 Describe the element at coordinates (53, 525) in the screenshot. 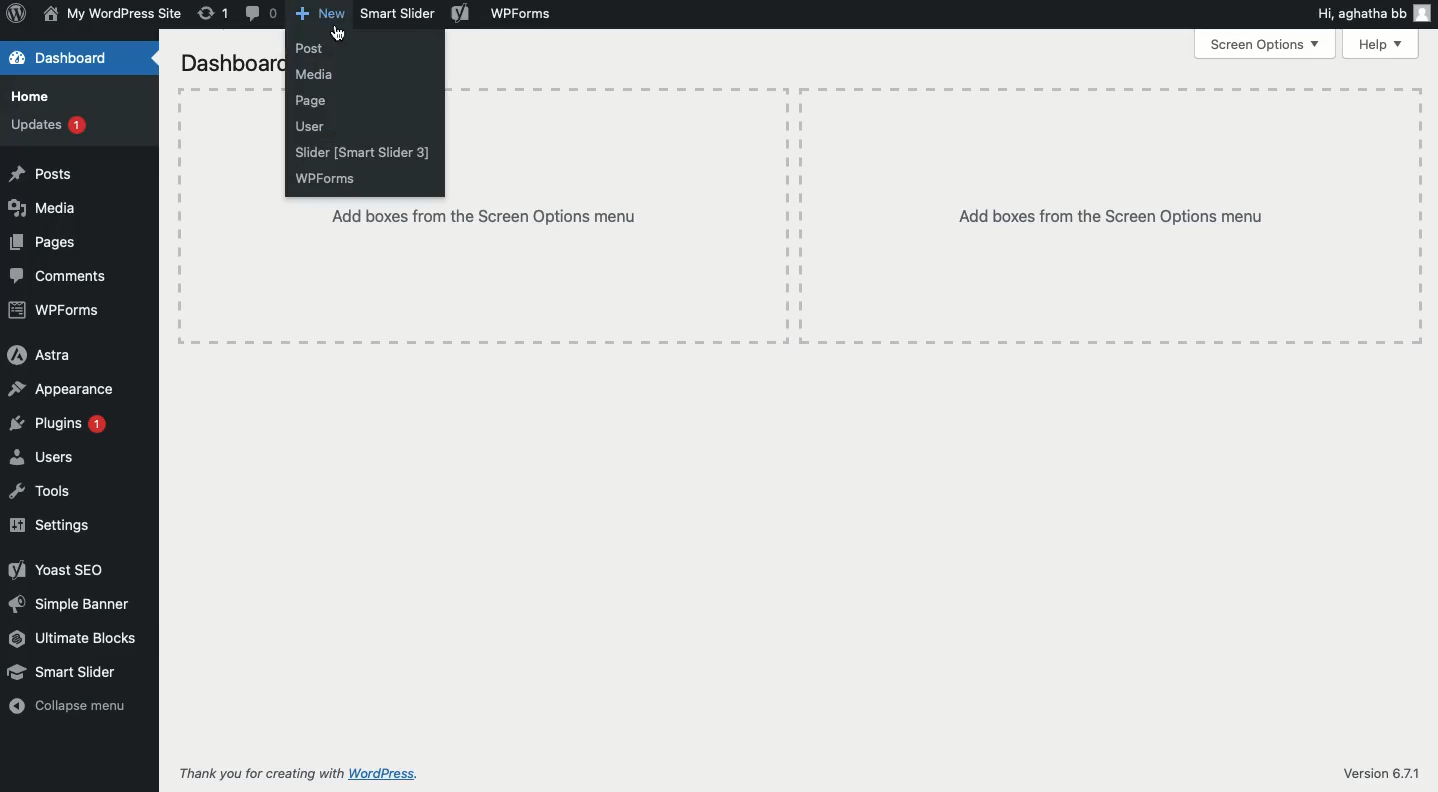

I see `Settings` at that location.